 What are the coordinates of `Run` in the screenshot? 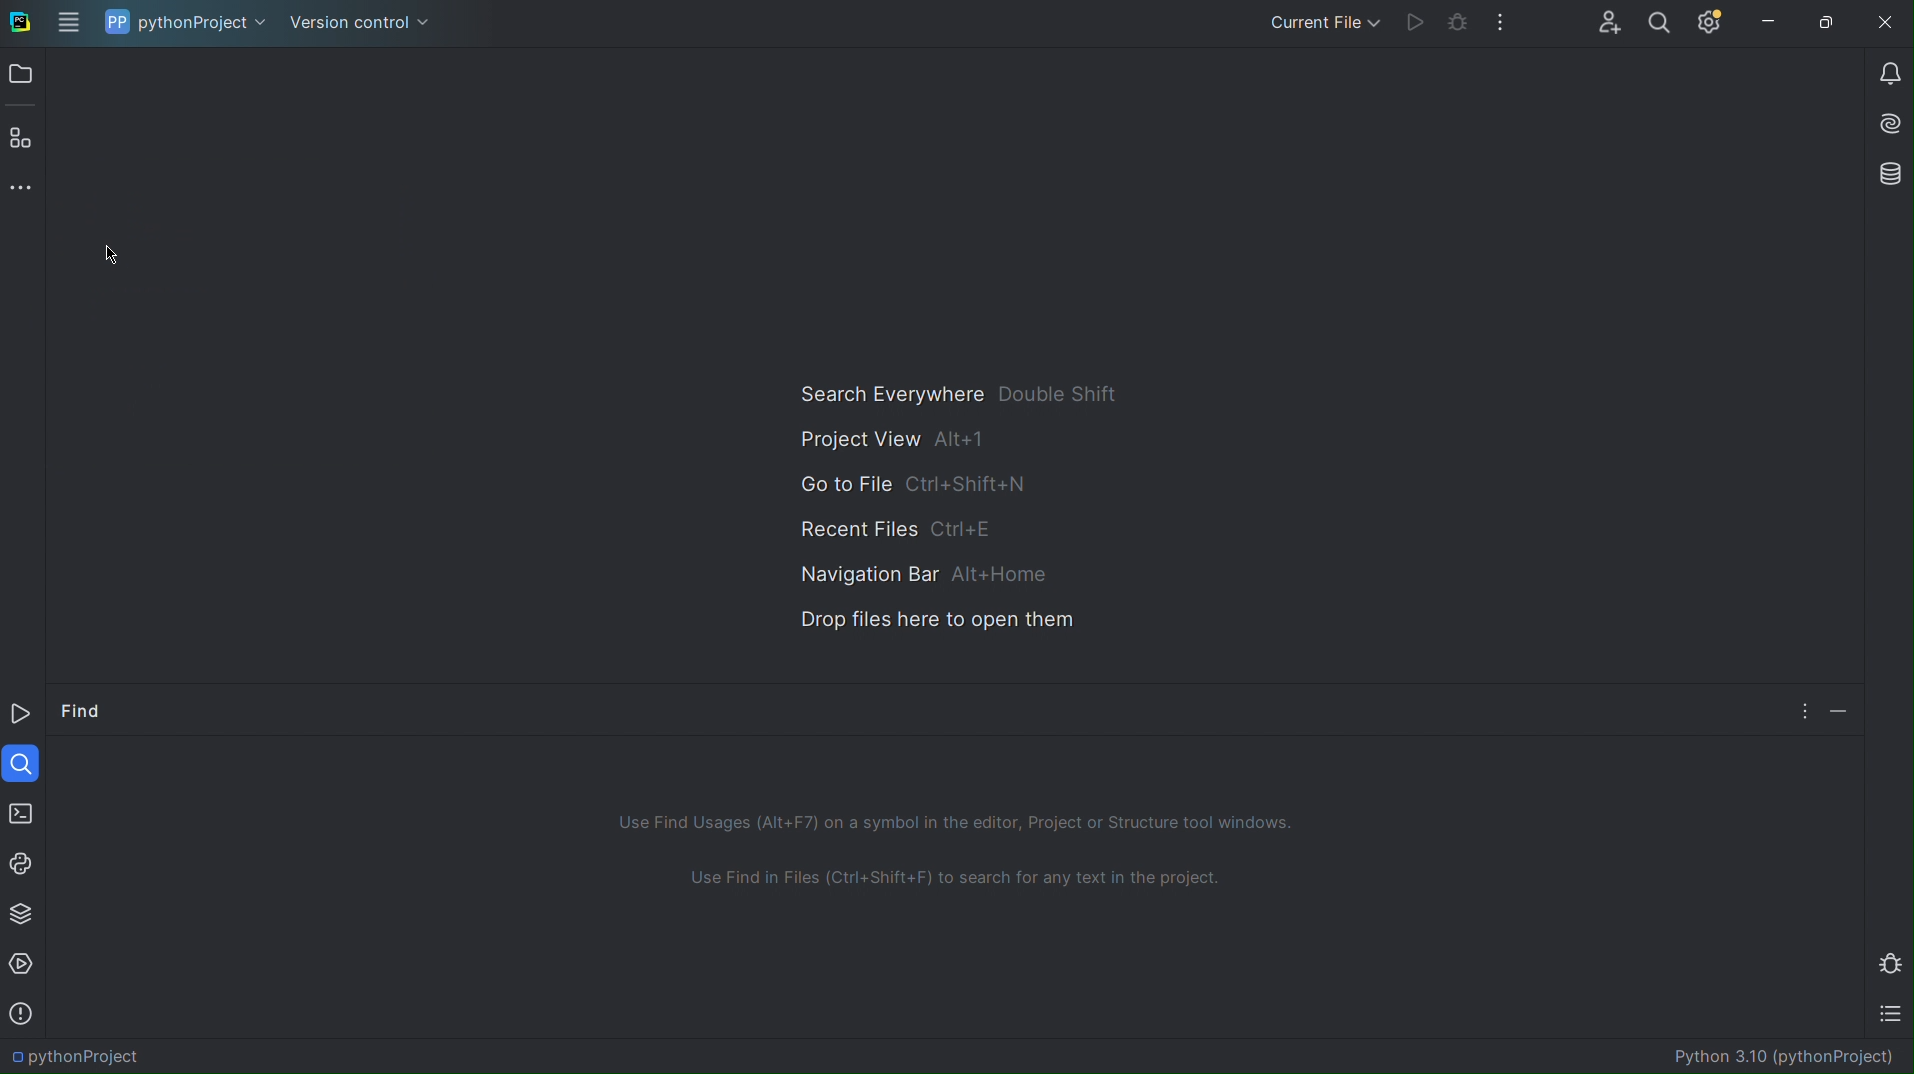 It's located at (23, 713).